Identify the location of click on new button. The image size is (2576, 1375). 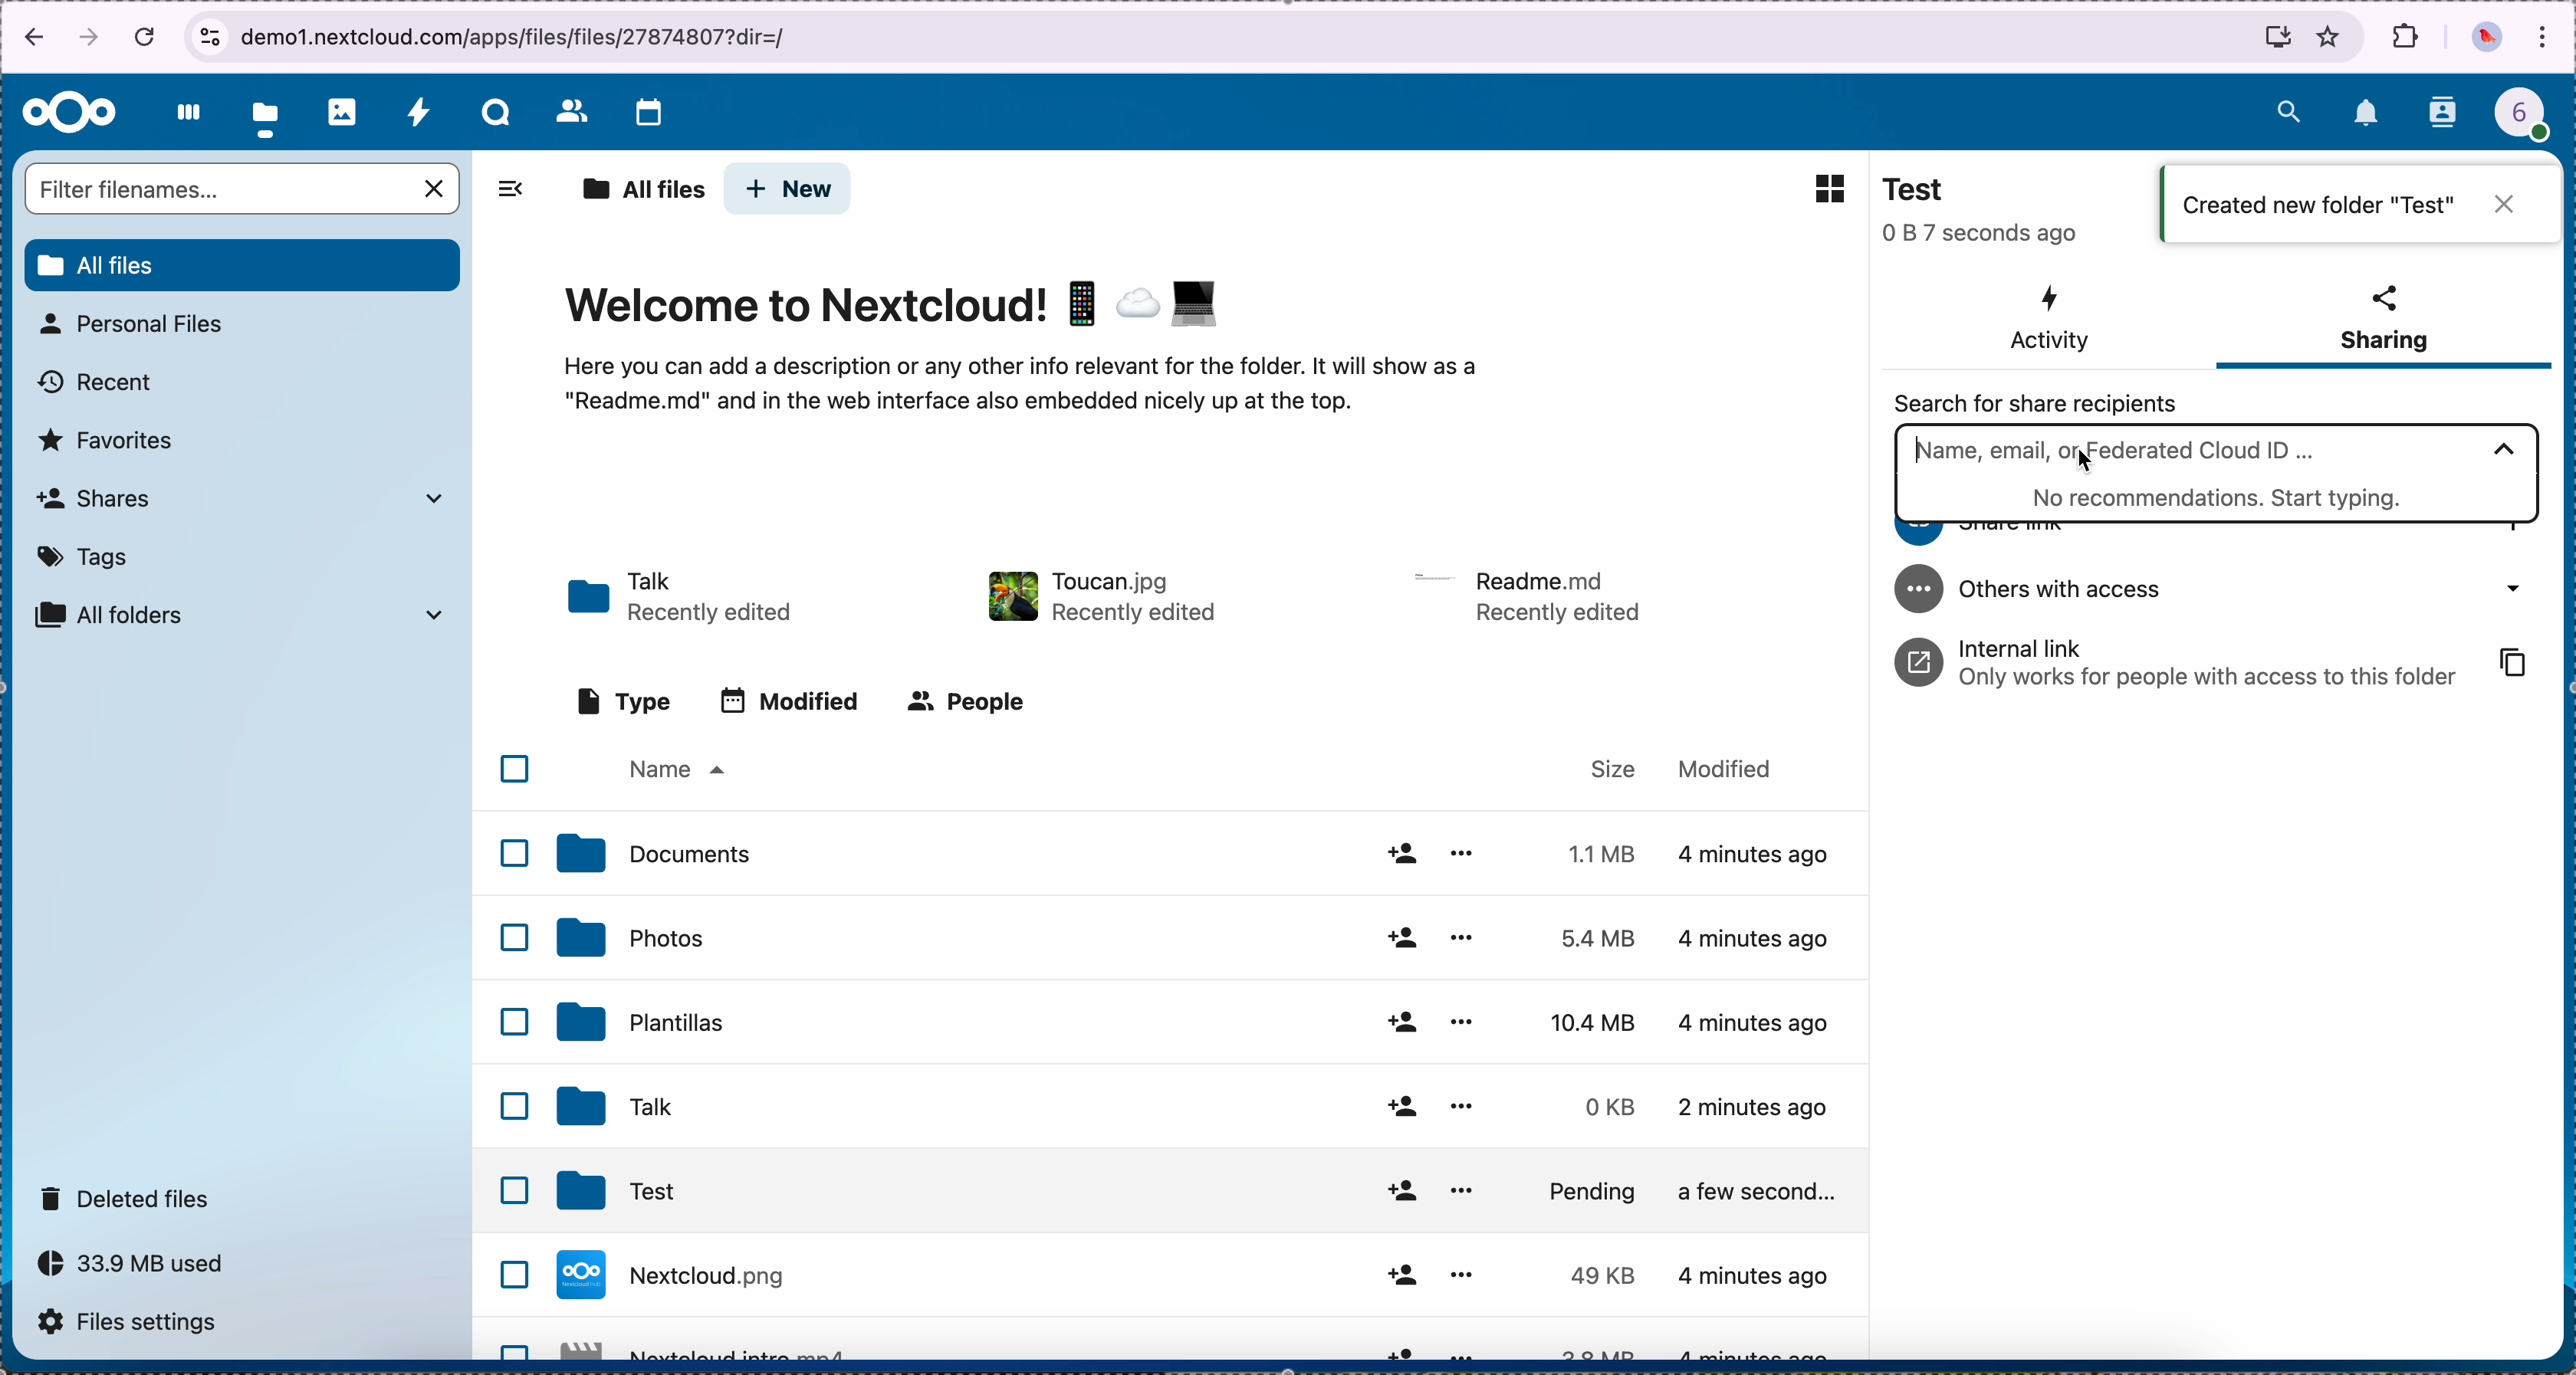
(789, 190).